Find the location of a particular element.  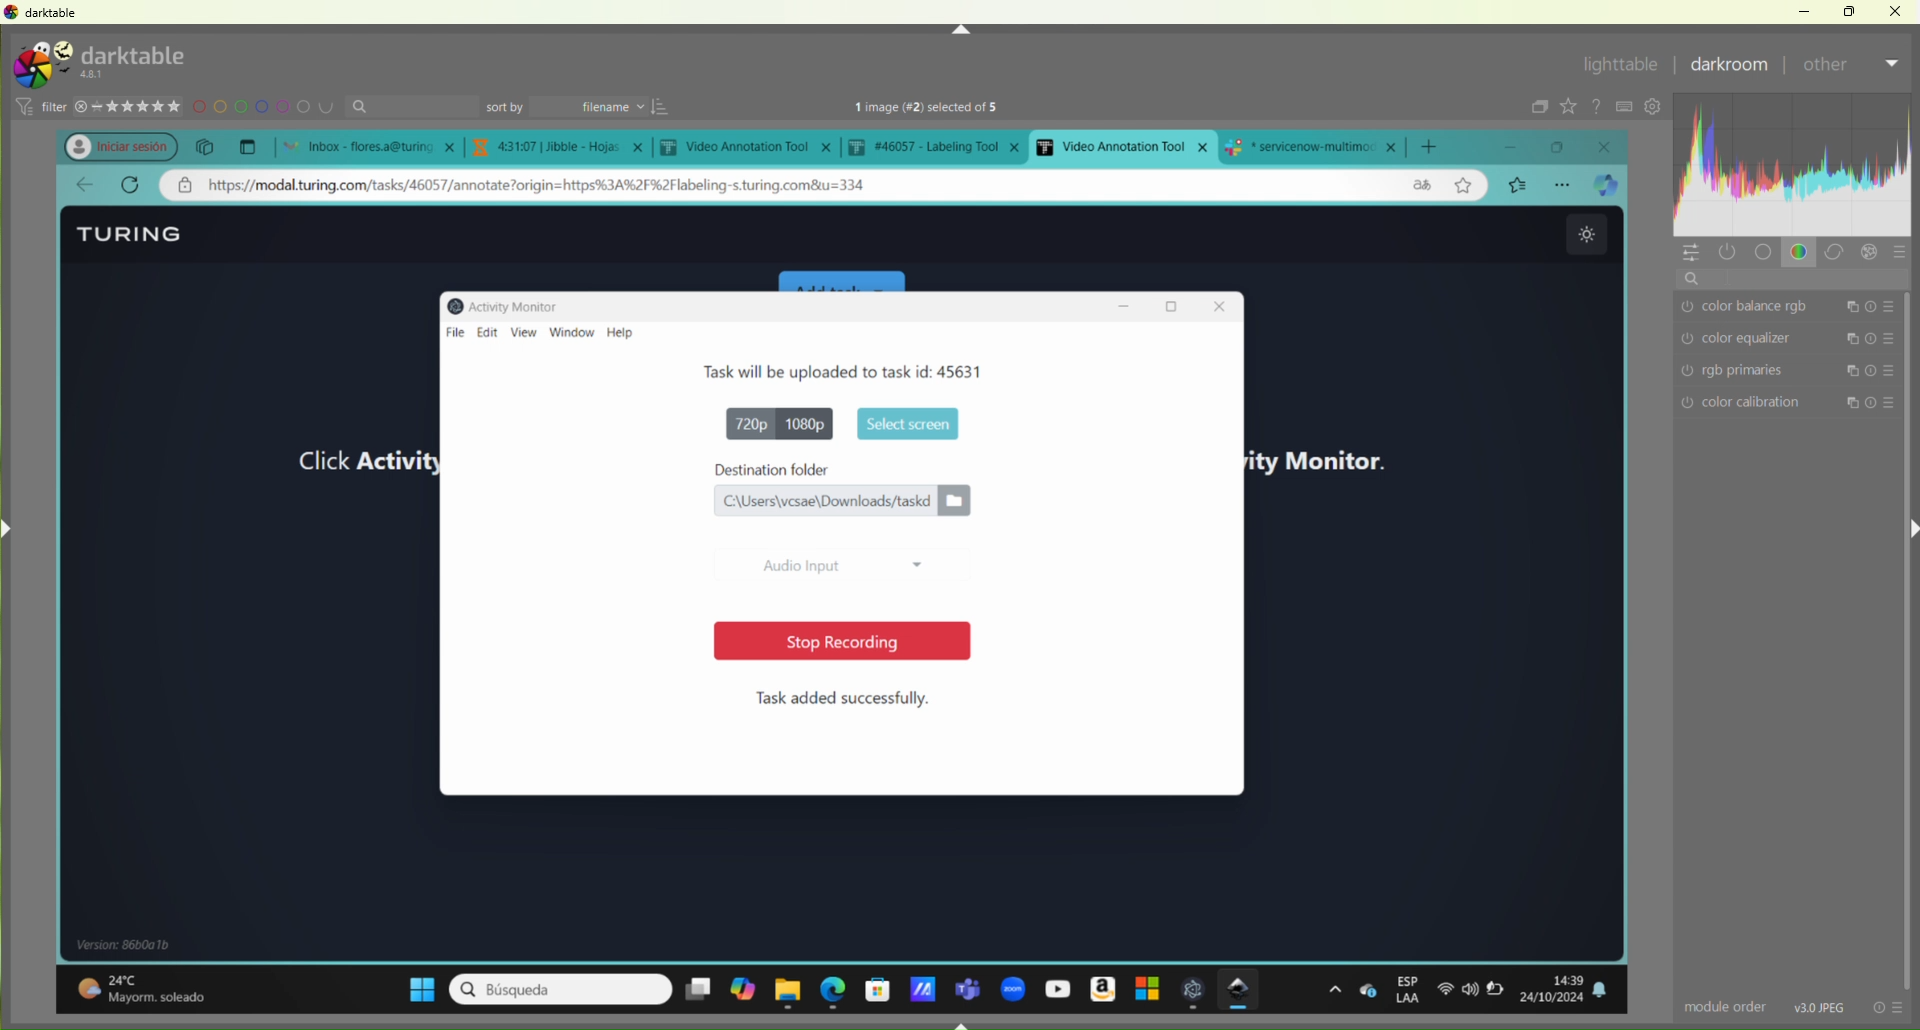

turing is located at coordinates (122, 61).